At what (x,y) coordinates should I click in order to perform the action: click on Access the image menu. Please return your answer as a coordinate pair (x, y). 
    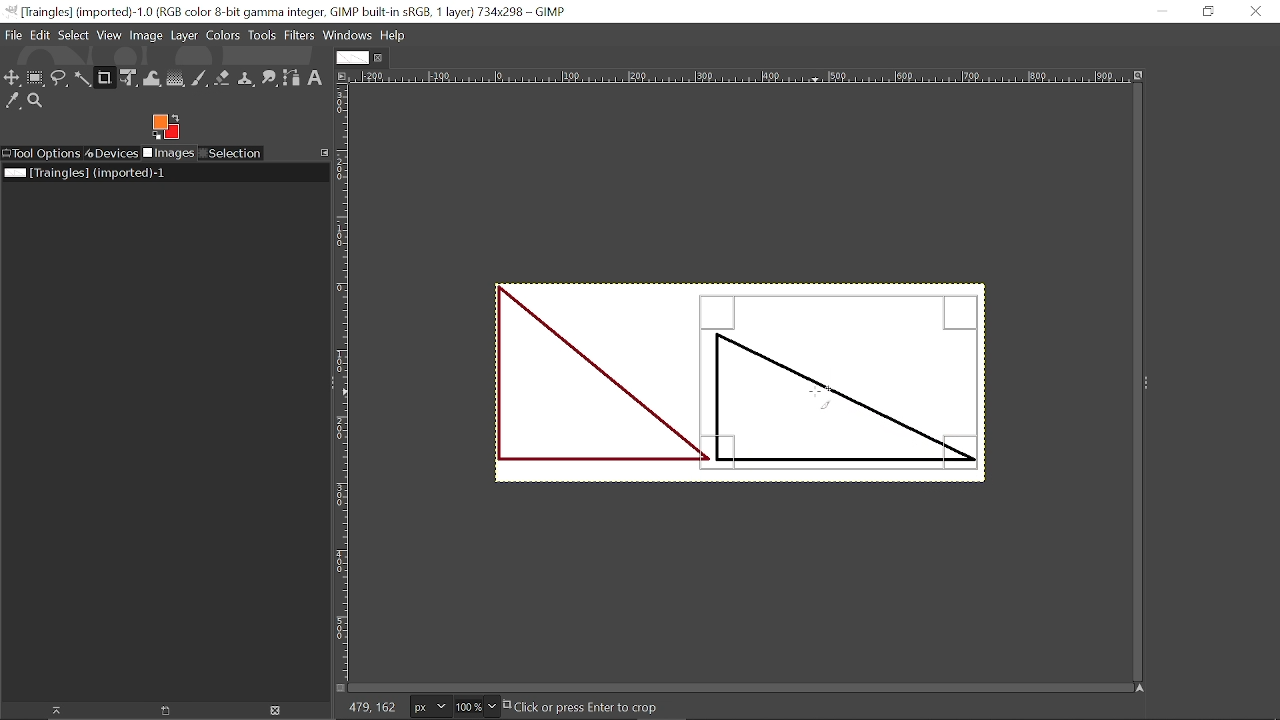
    Looking at the image, I should click on (343, 77).